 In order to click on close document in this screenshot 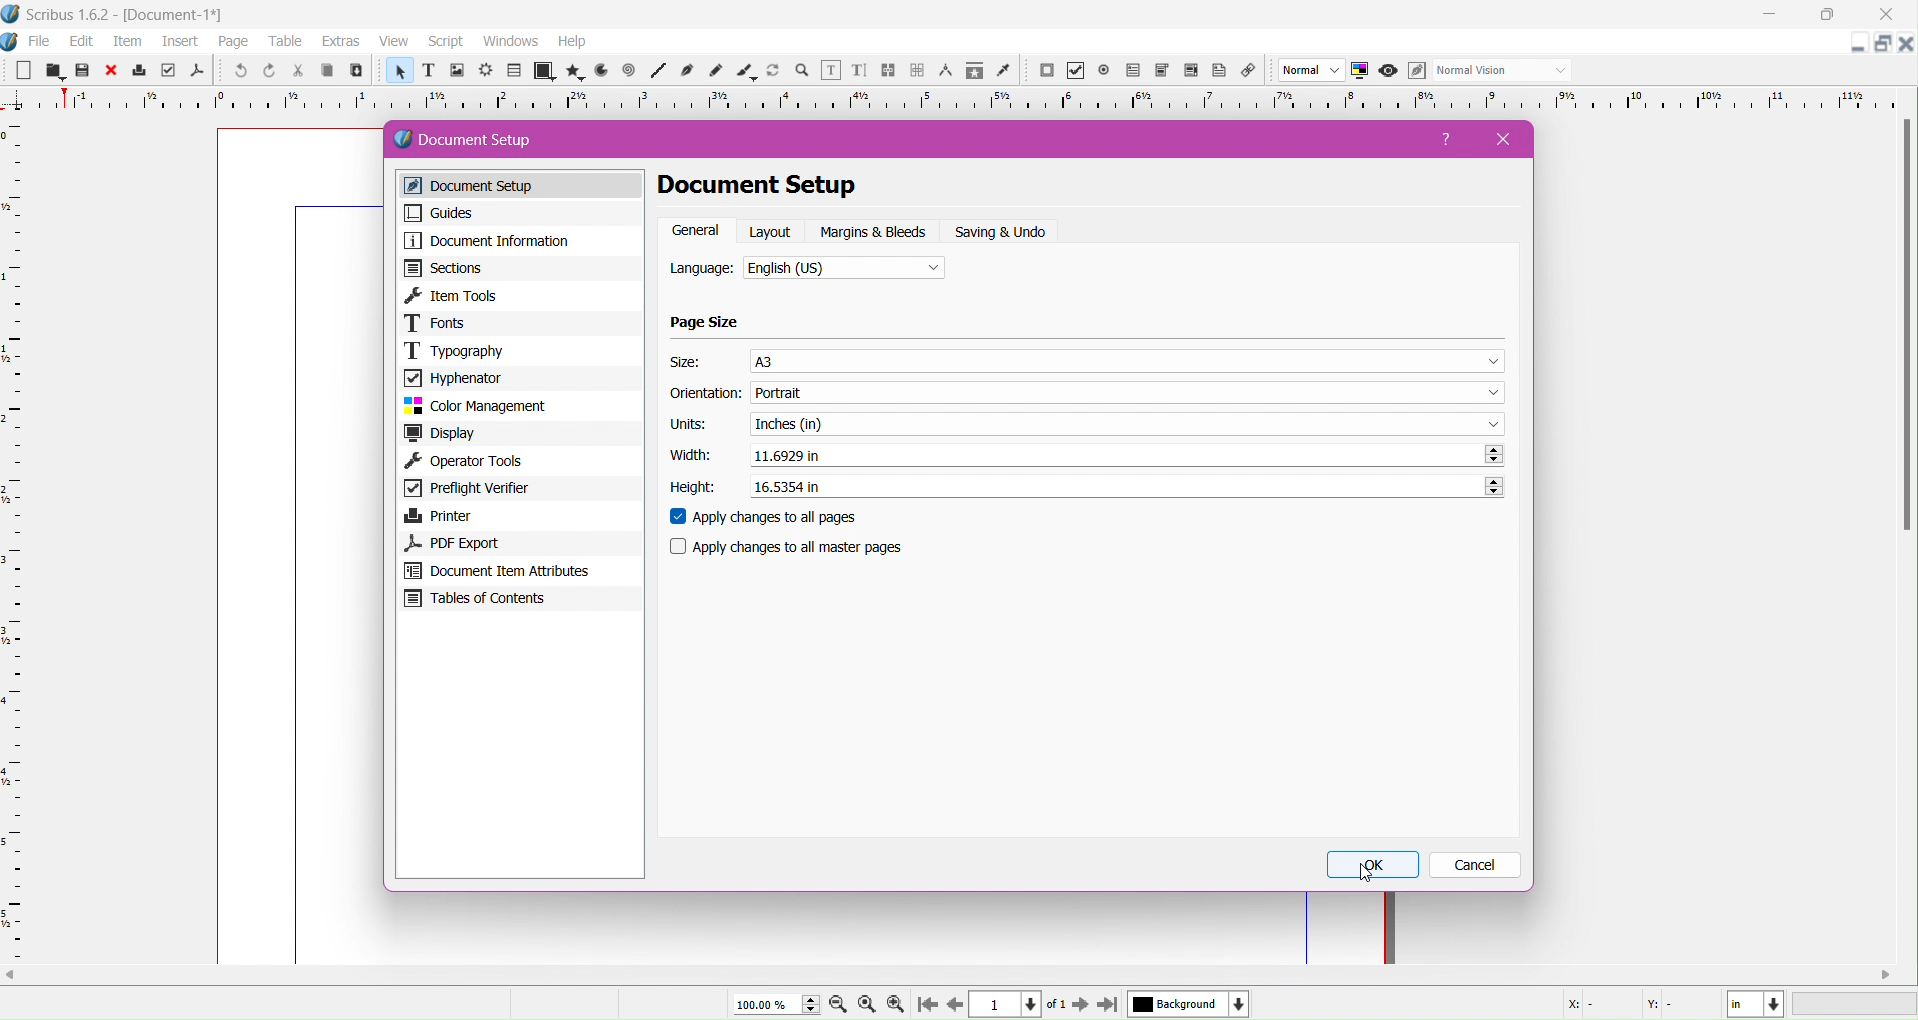, I will do `click(1906, 44)`.